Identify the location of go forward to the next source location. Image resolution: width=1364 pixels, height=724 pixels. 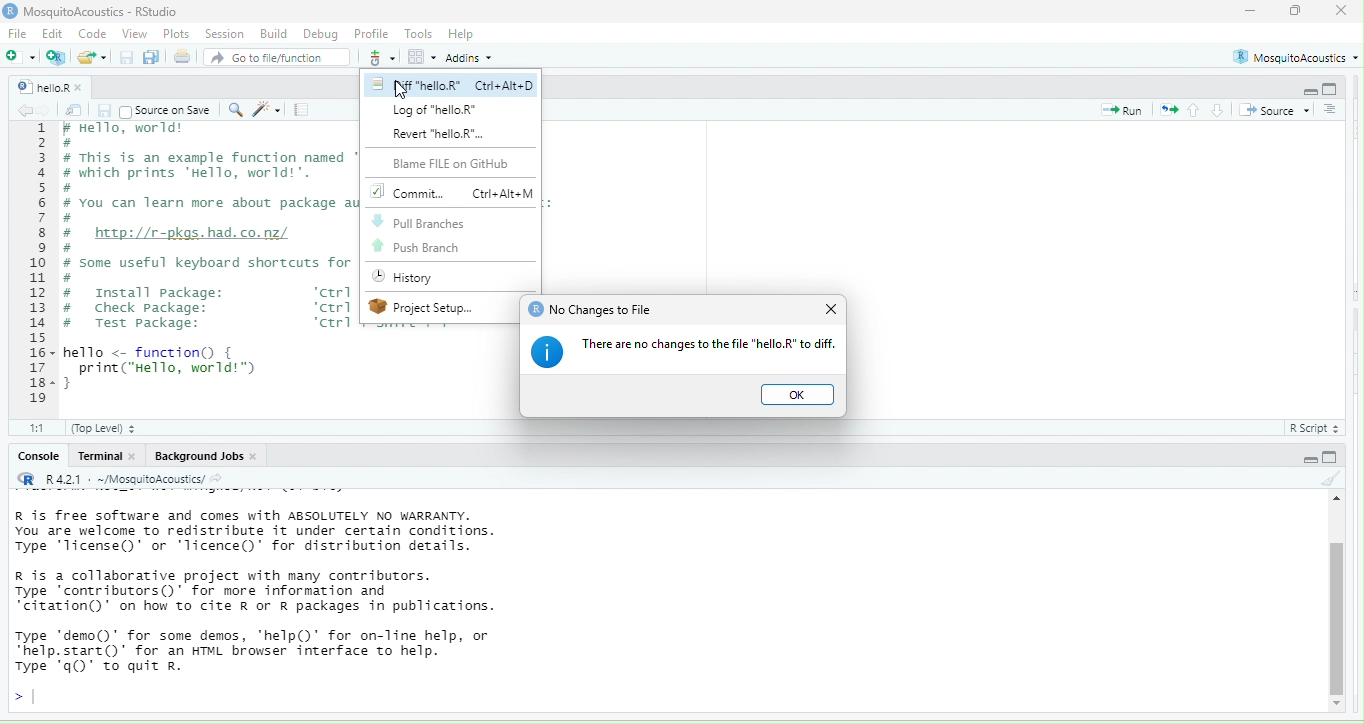
(50, 110).